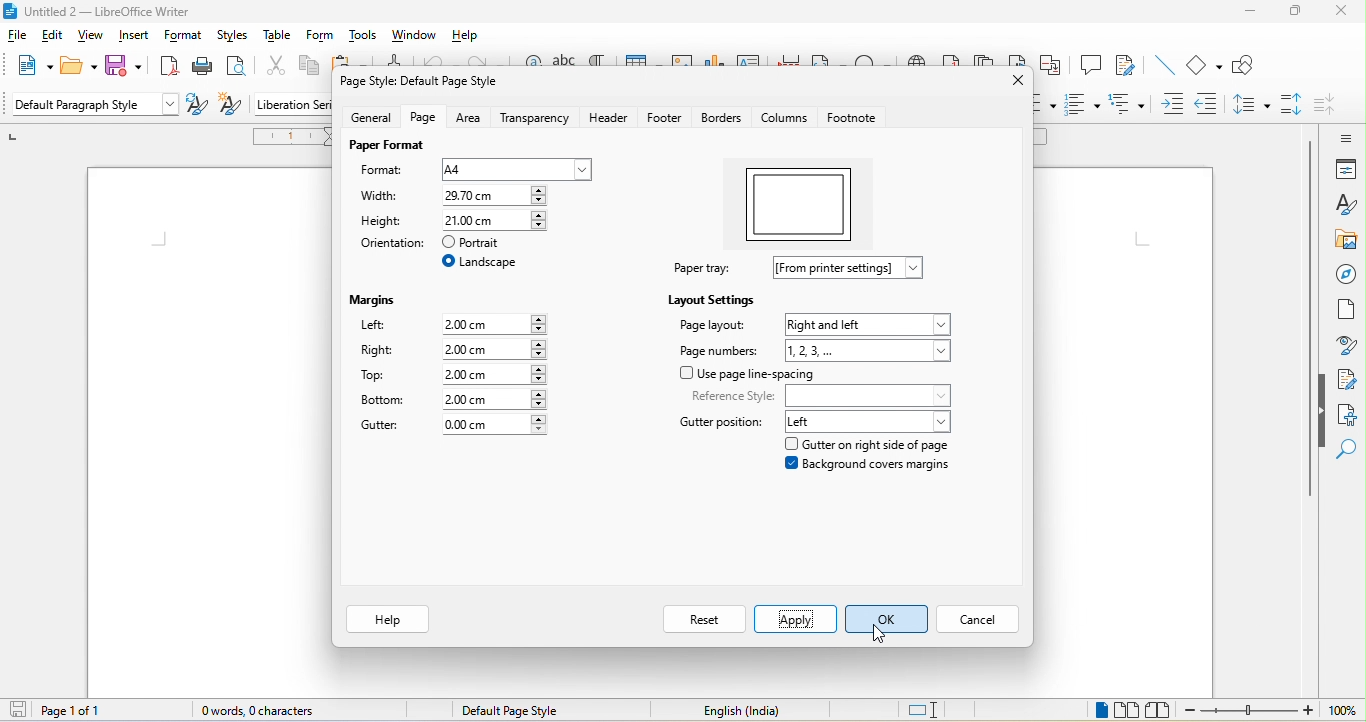 Image resolution: width=1366 pixels, height=722 pixels. What do you see at coordinates (1271, 711) in the screenshot?
I see `zoom` at bounding box center [1271, 711].